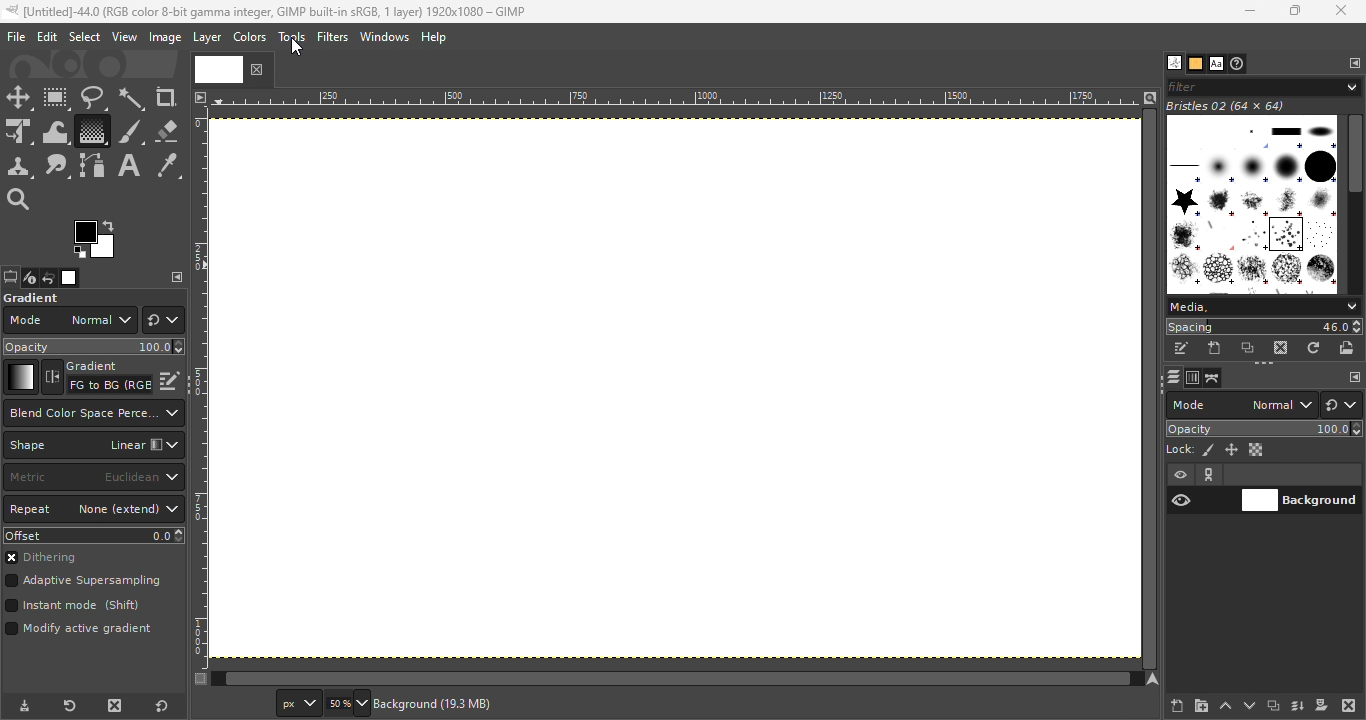 Image resolution: width=1366 pixels, height=720 pixels. Describe the element at coordinates (47, 37) in the screenshot. I see `Edit` at that location.